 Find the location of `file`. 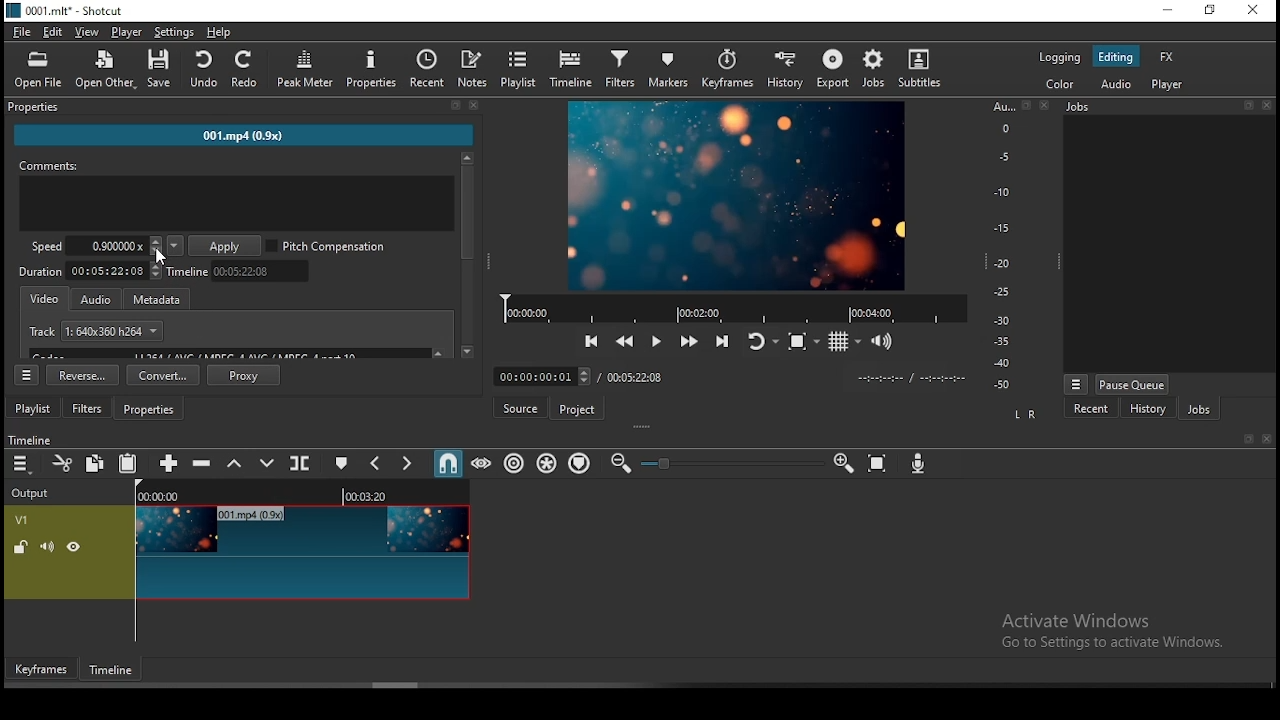

file is located at coordinates (23, 32).